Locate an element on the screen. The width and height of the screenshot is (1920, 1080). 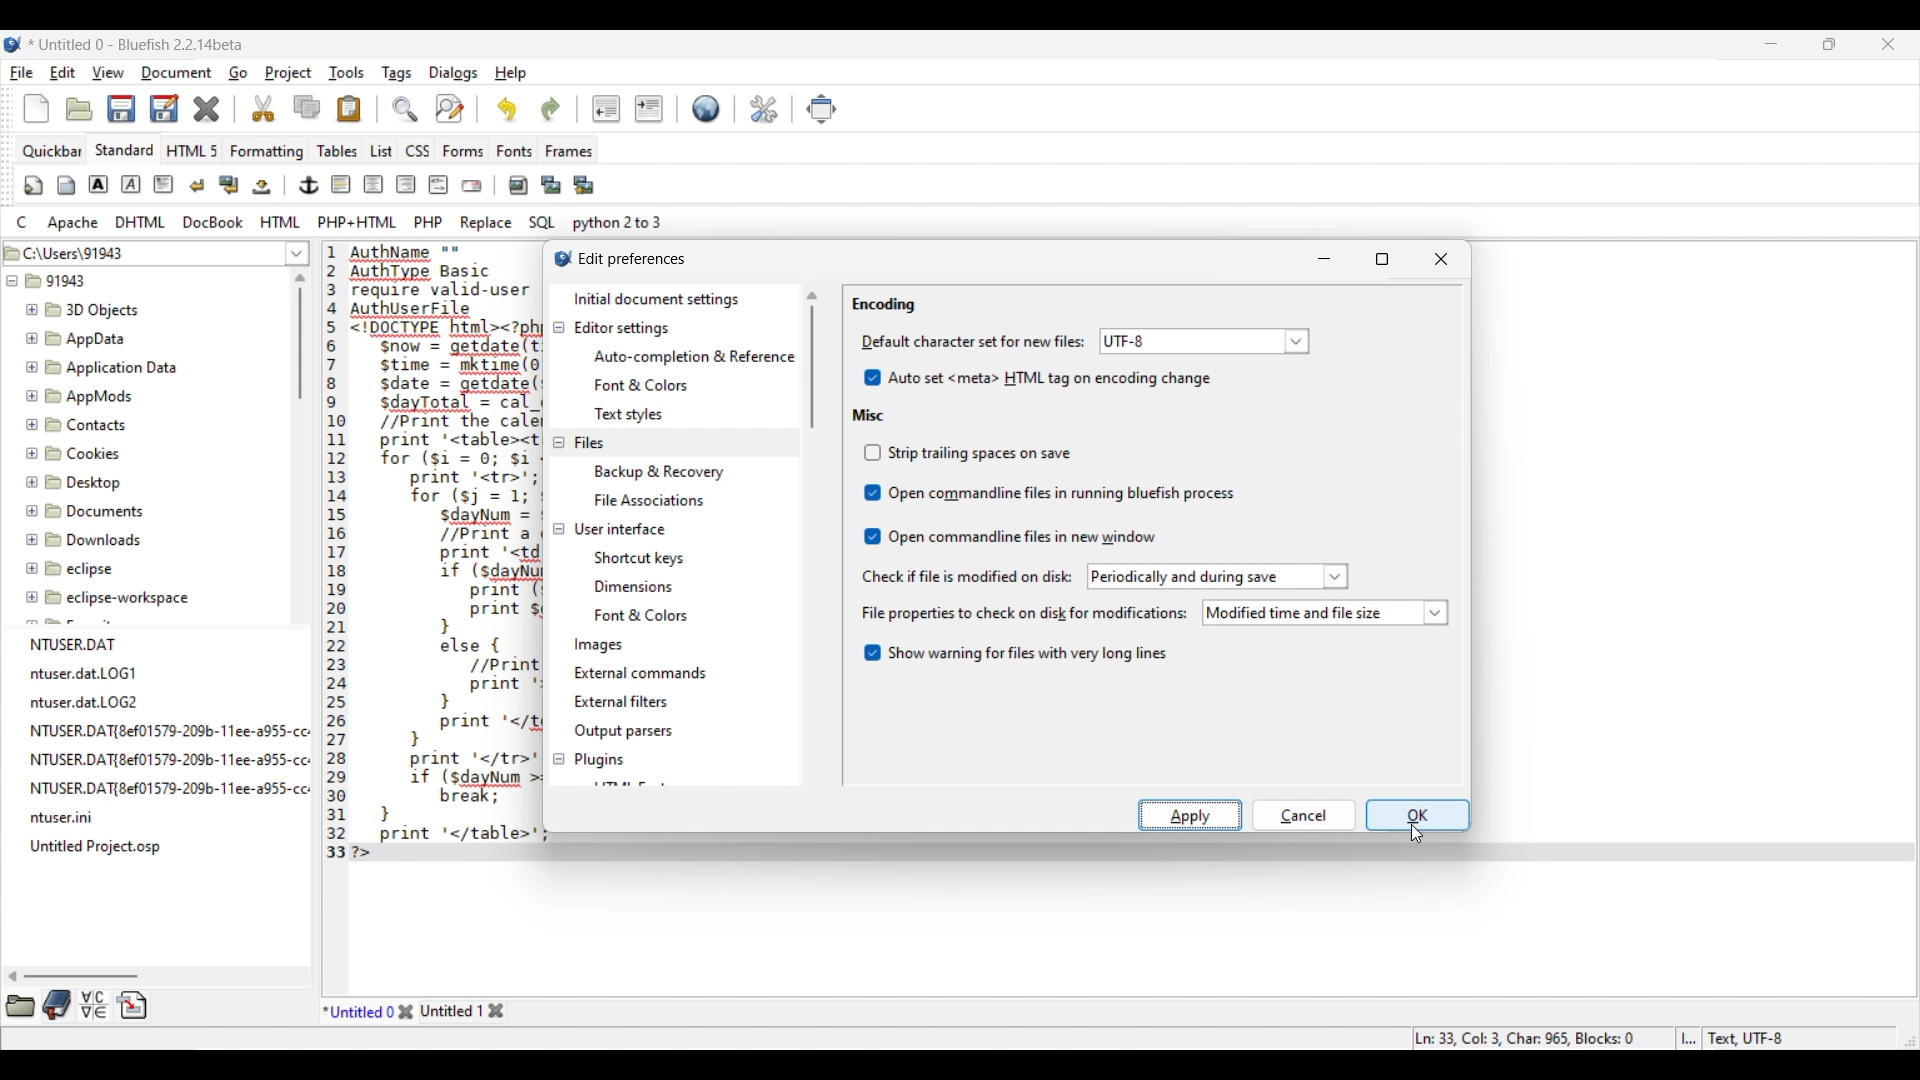
Apply highlighted is located at coordinates (1190, 815).